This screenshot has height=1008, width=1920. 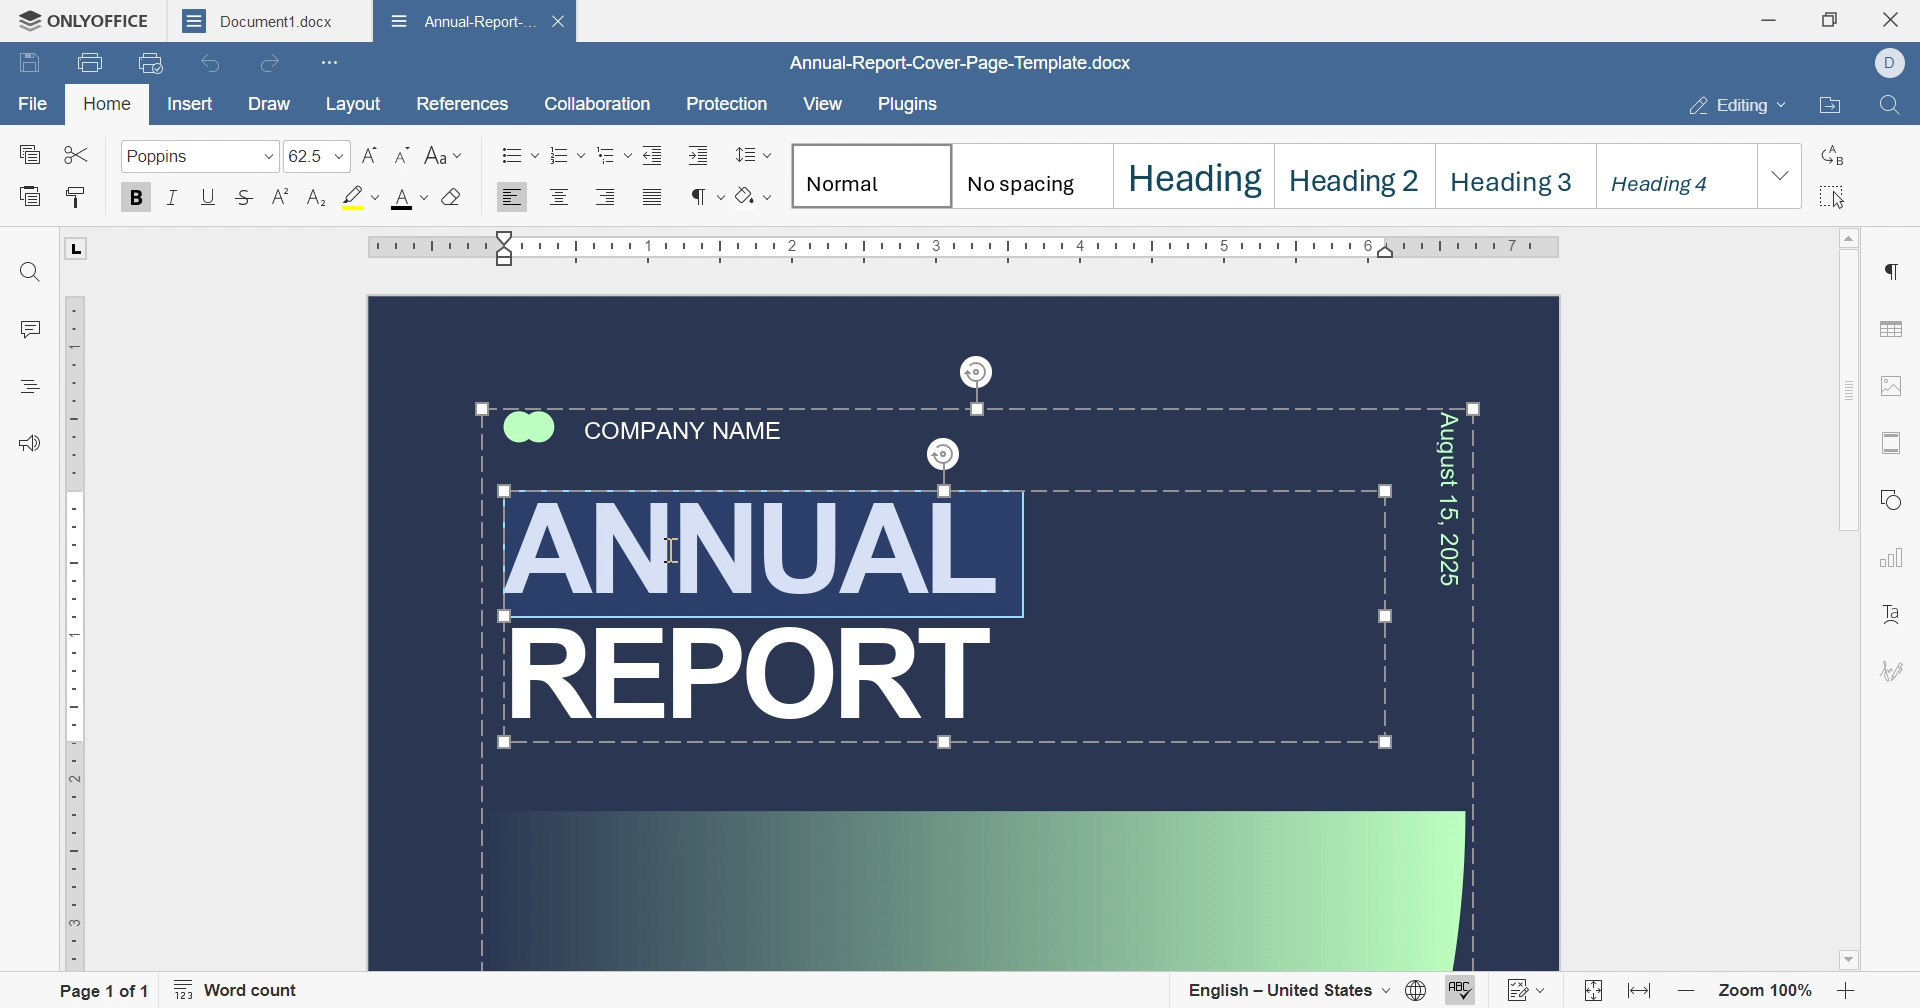 What do you see at coordinates (508, 199) in the screenshot?
I see `align left` at bounding box center [508, 199].